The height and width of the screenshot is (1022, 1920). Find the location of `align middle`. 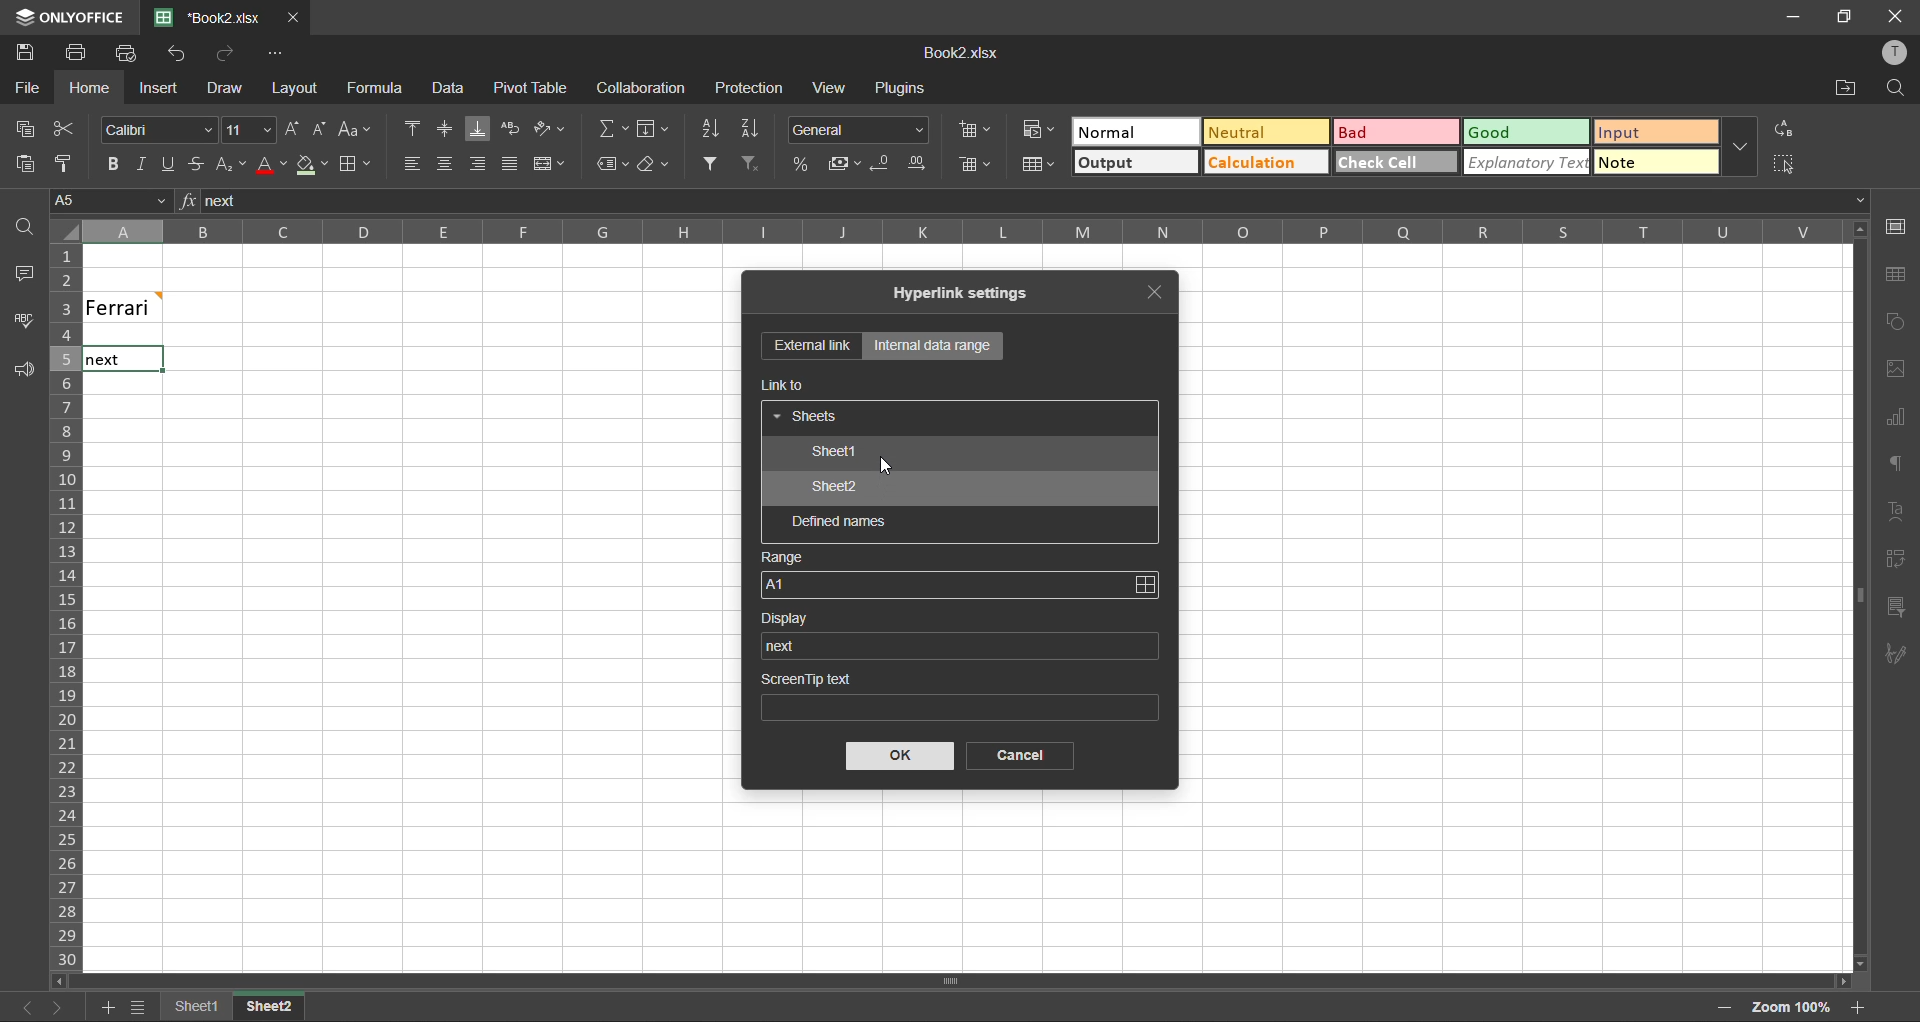

align middle is located at coordinates (447, 128).